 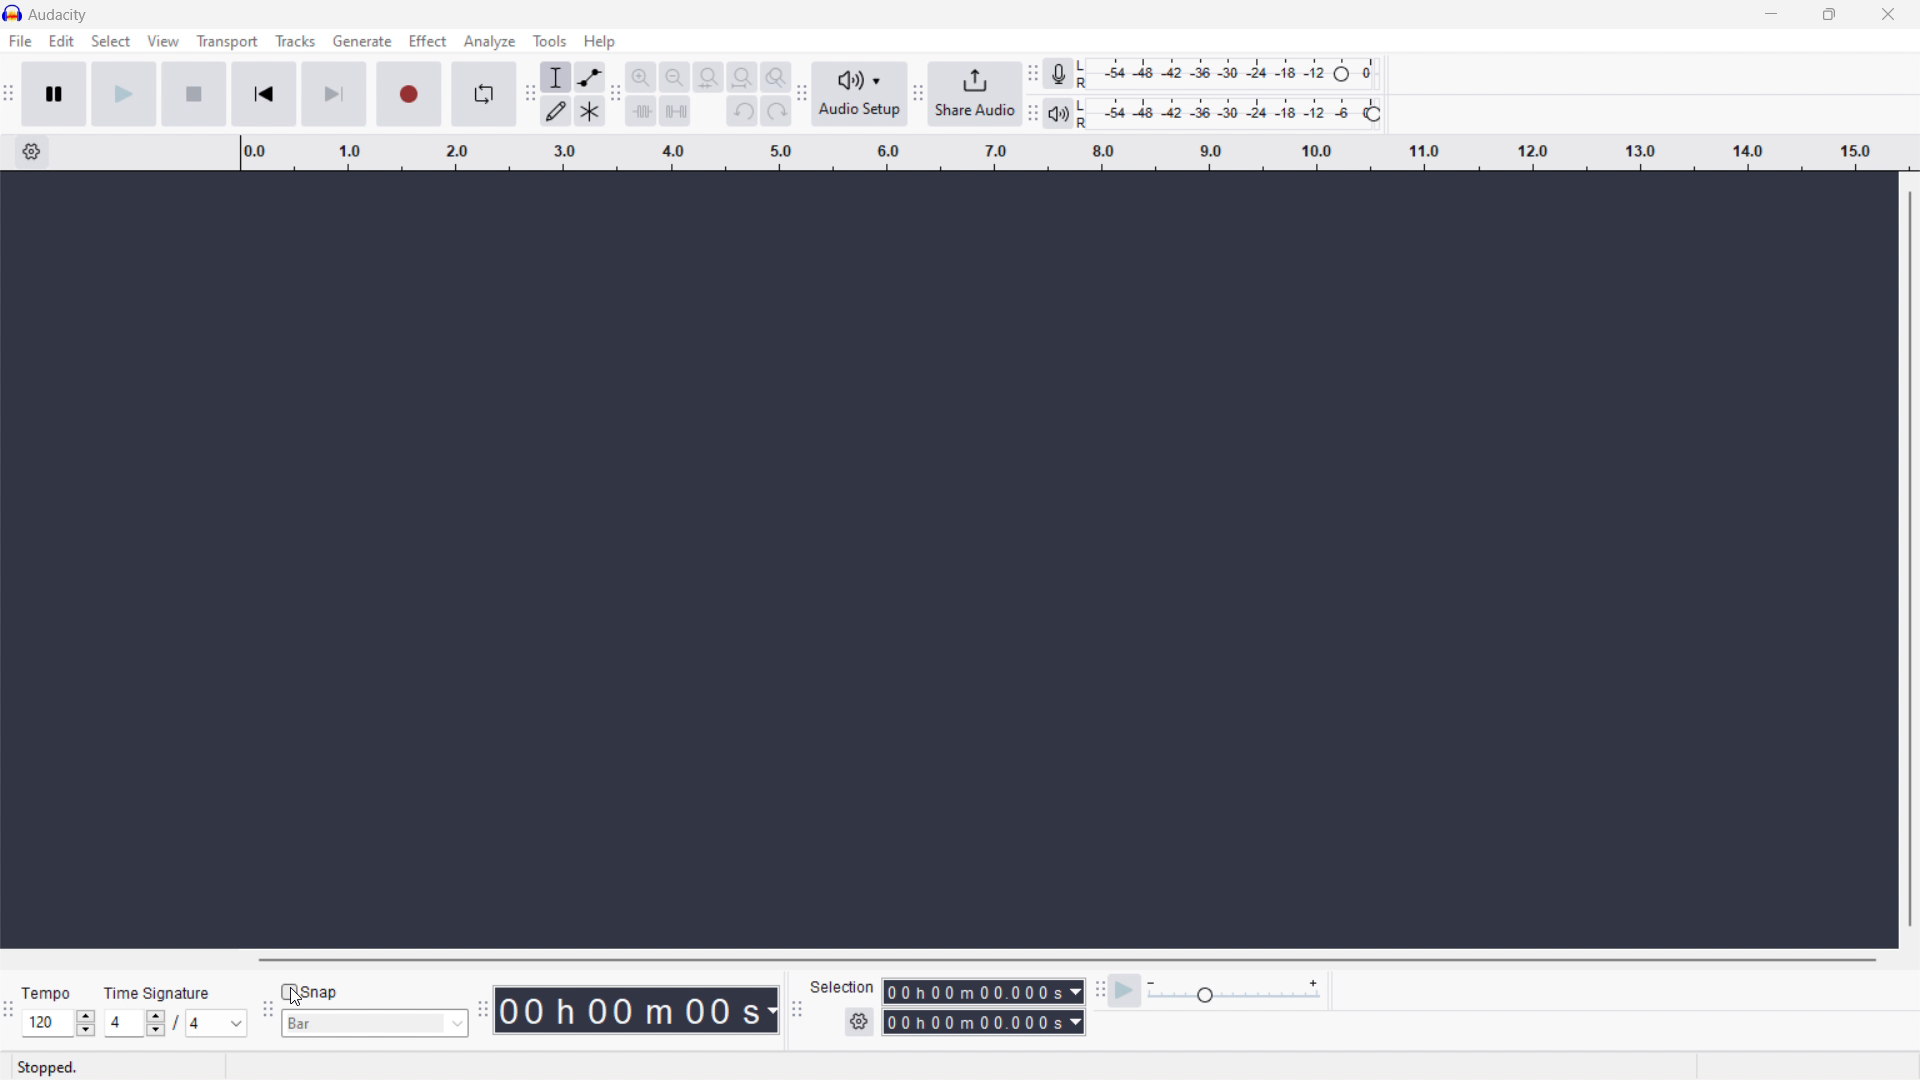 I want to click on effect, so click(x=429, y=41).